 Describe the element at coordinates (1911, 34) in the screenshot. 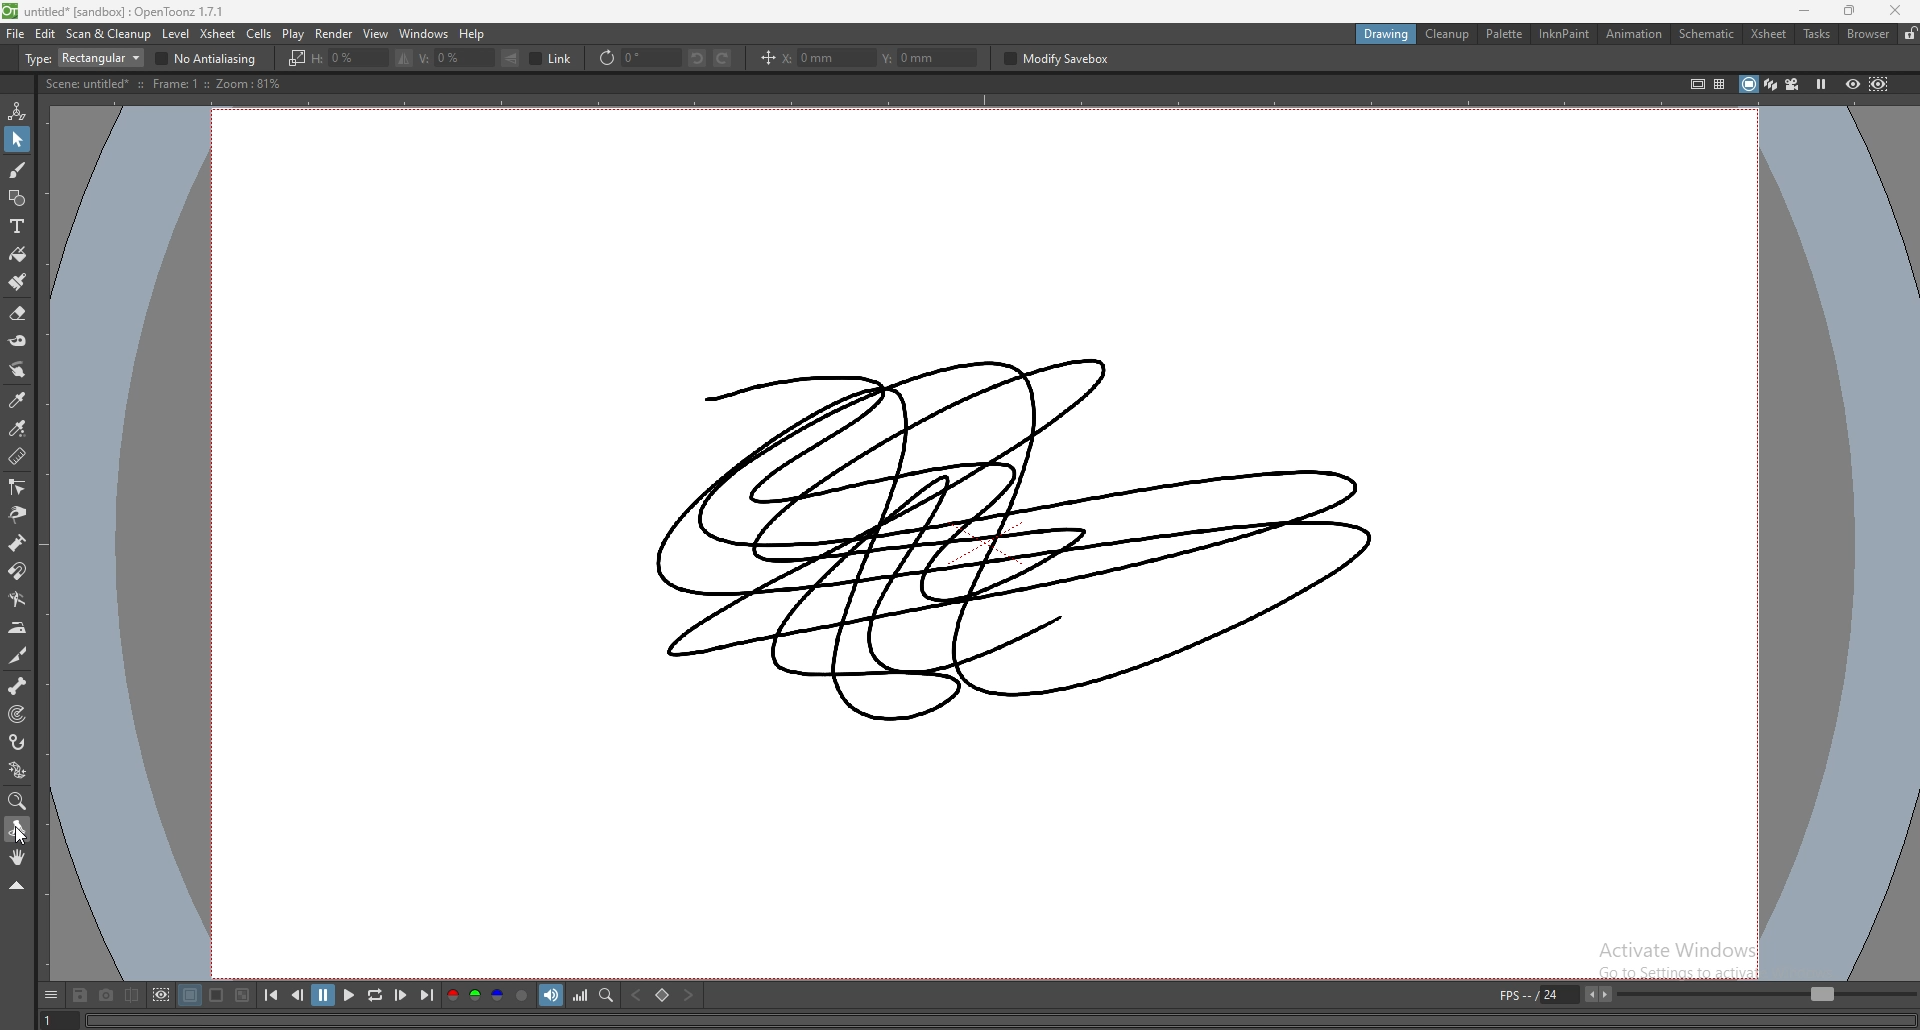

I see `lock` at that location.